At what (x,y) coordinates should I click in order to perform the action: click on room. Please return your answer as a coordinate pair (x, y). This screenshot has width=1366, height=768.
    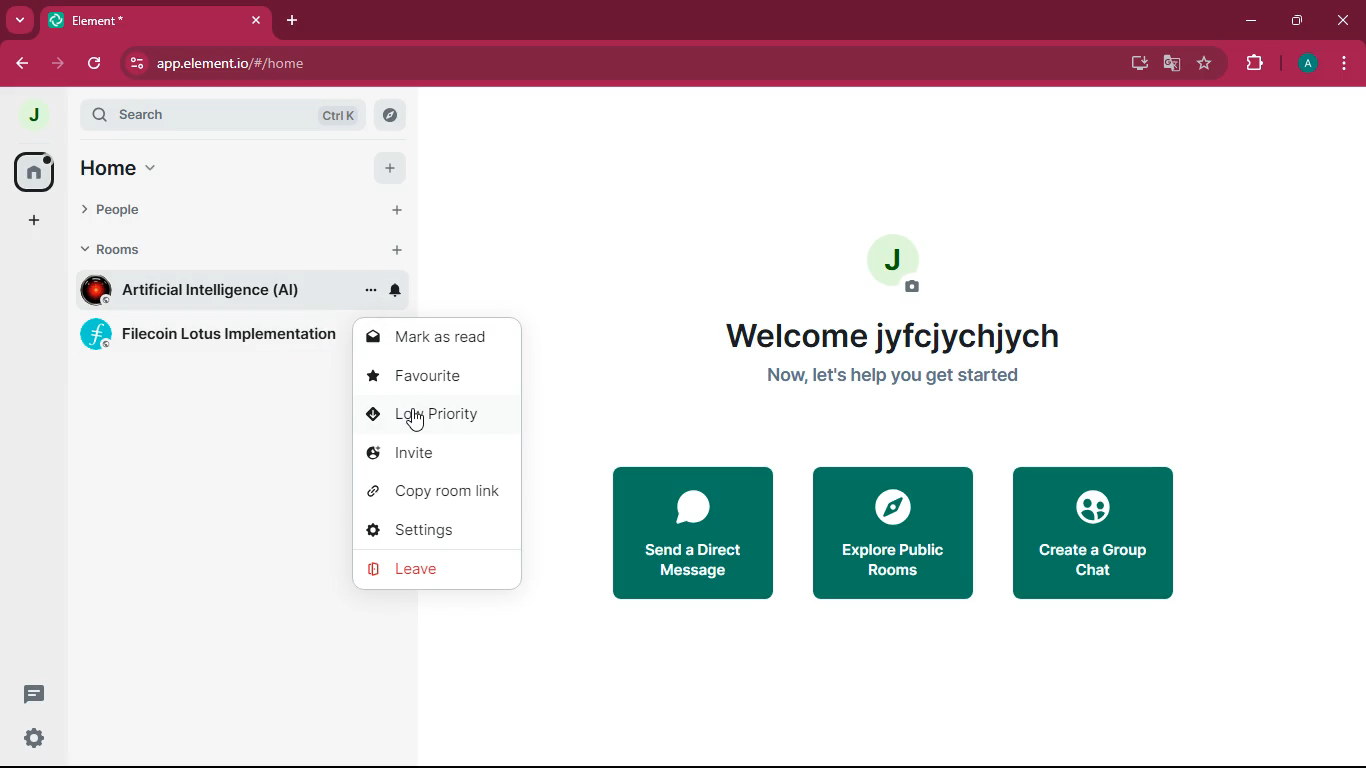
    Looking at the image, I should click on (213, 338).